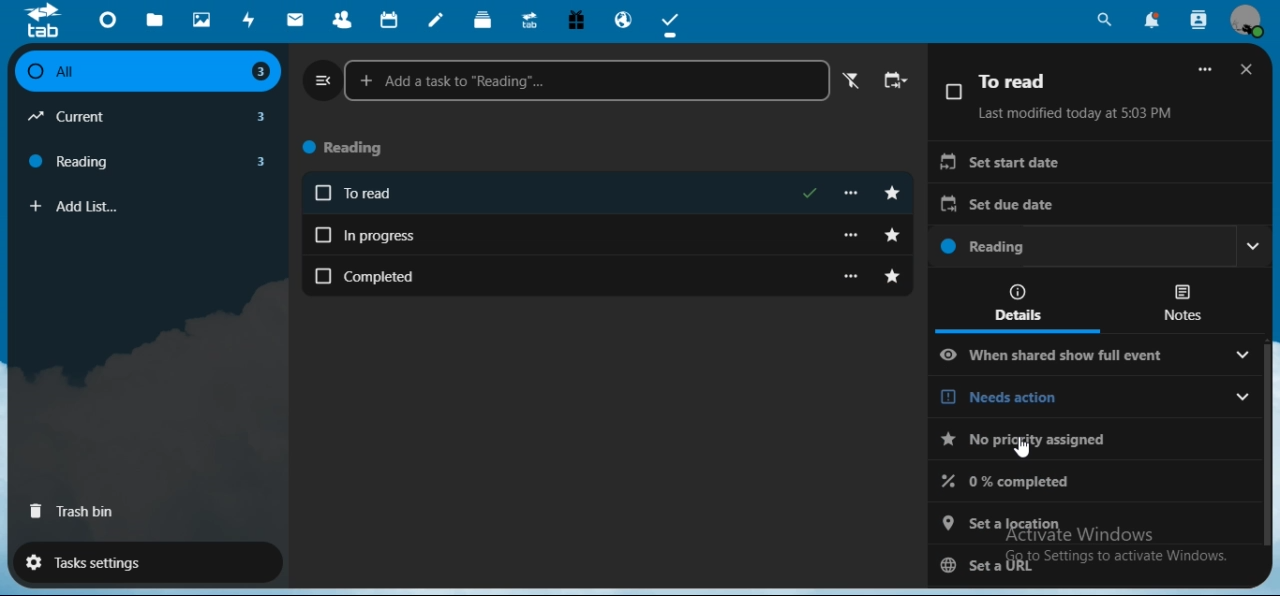 The image size is (1280, 596). What do you see at coordinates (530, 20) in the screenshot?
I see `upgrade` at bounding box center [530, 20].